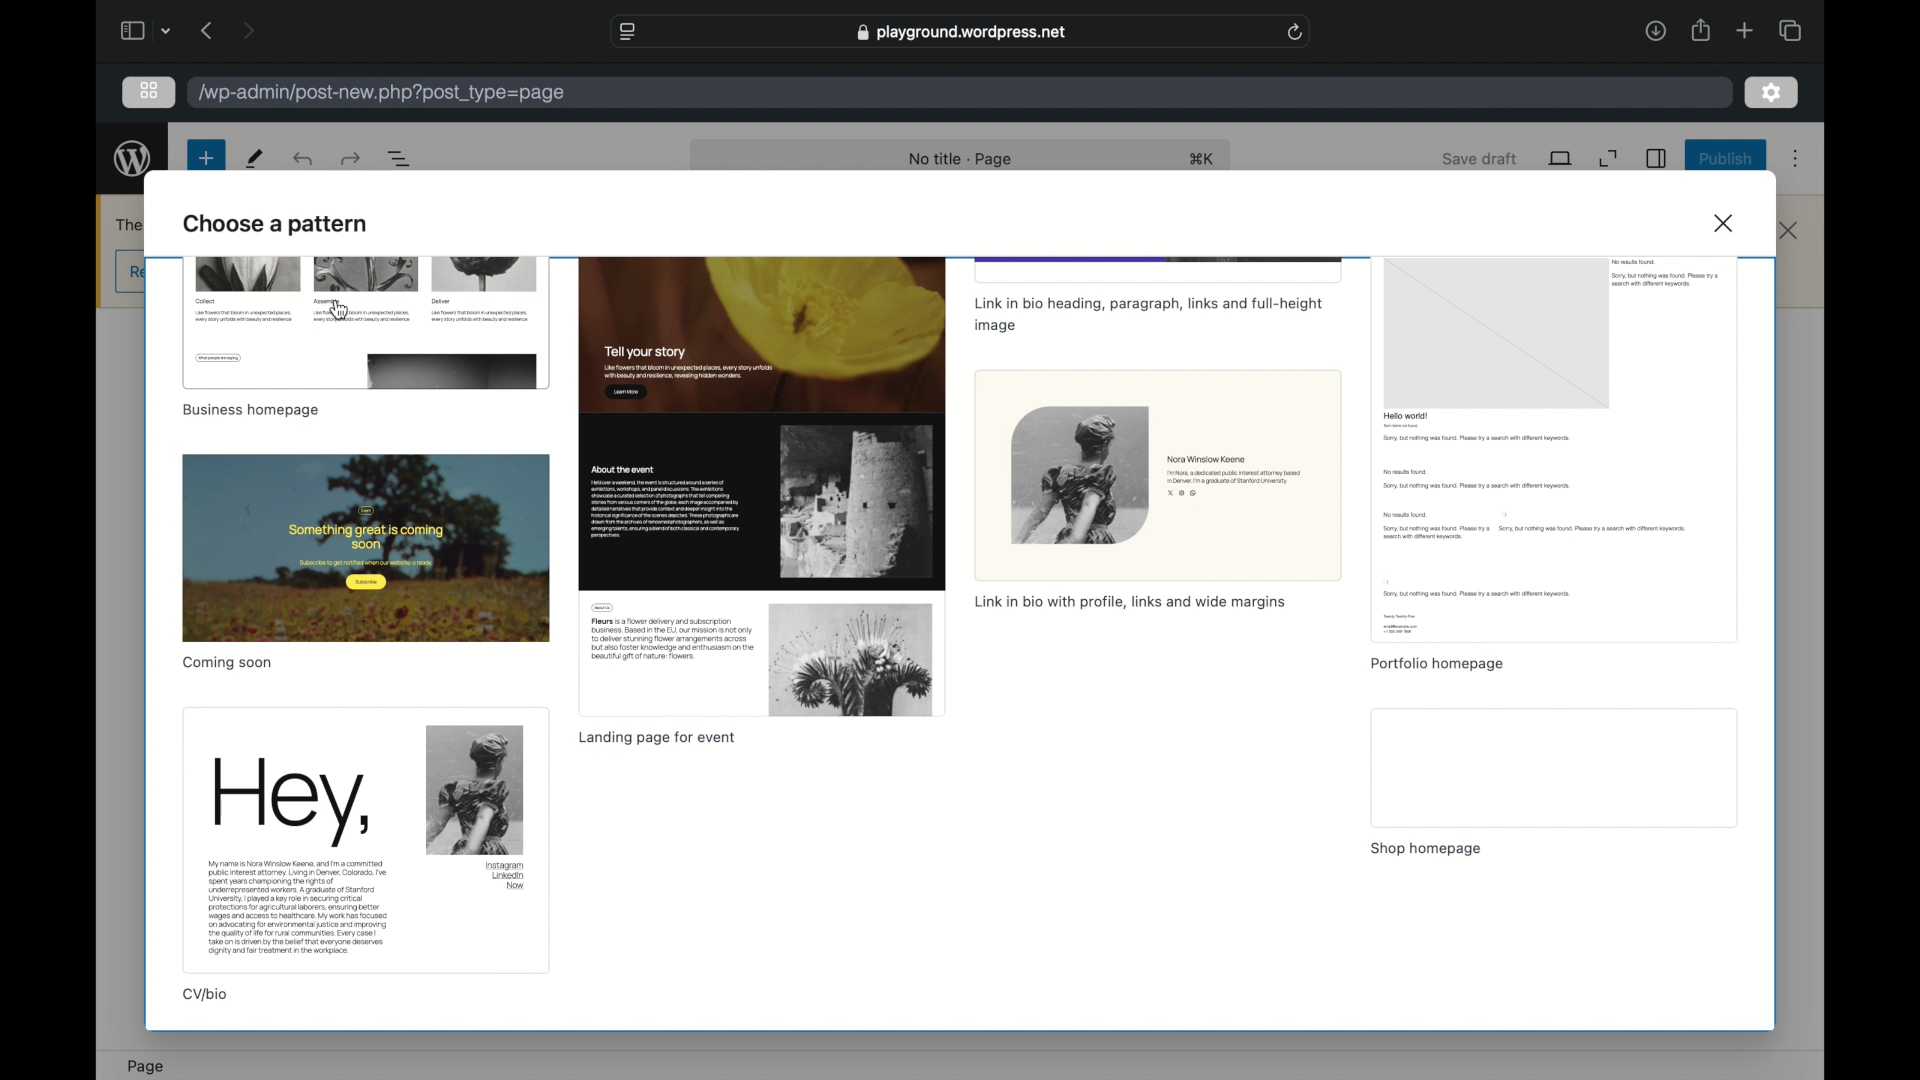  I want to click on wordpress, so click(133, 159).